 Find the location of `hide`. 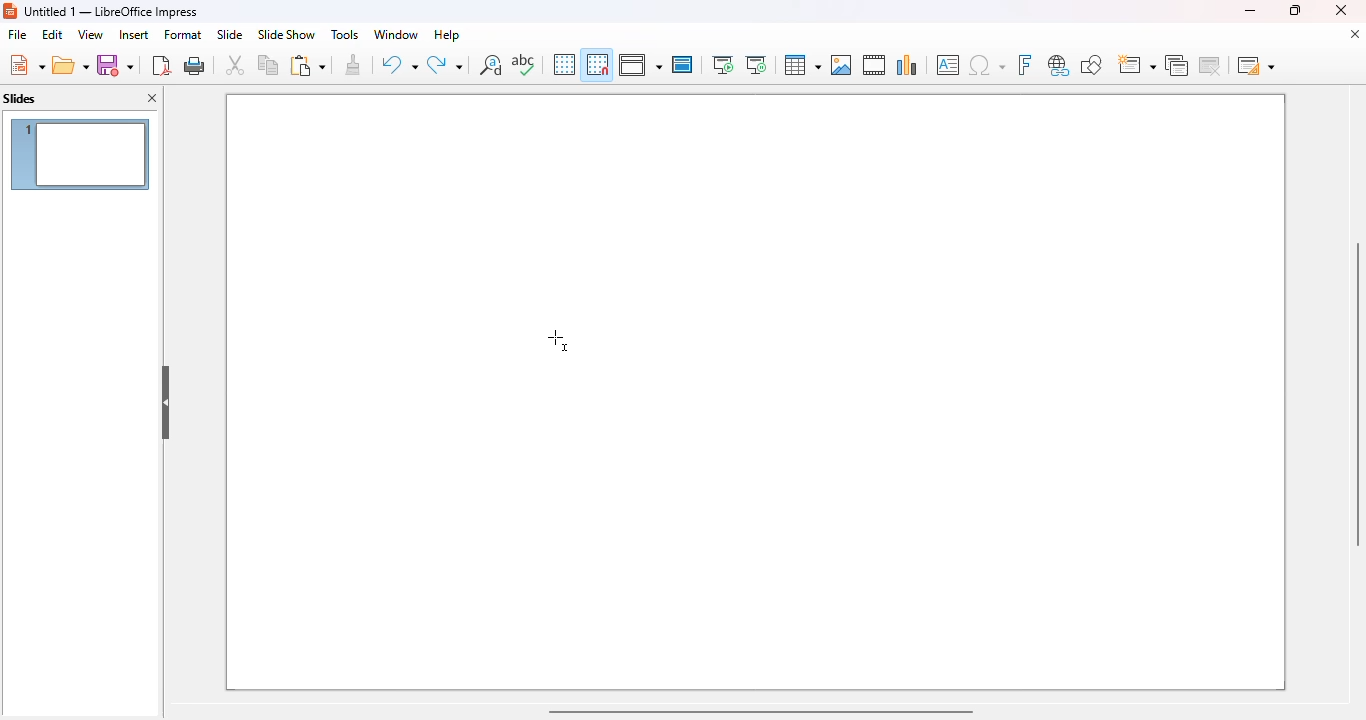

hide is located at coordinates (166, 403).